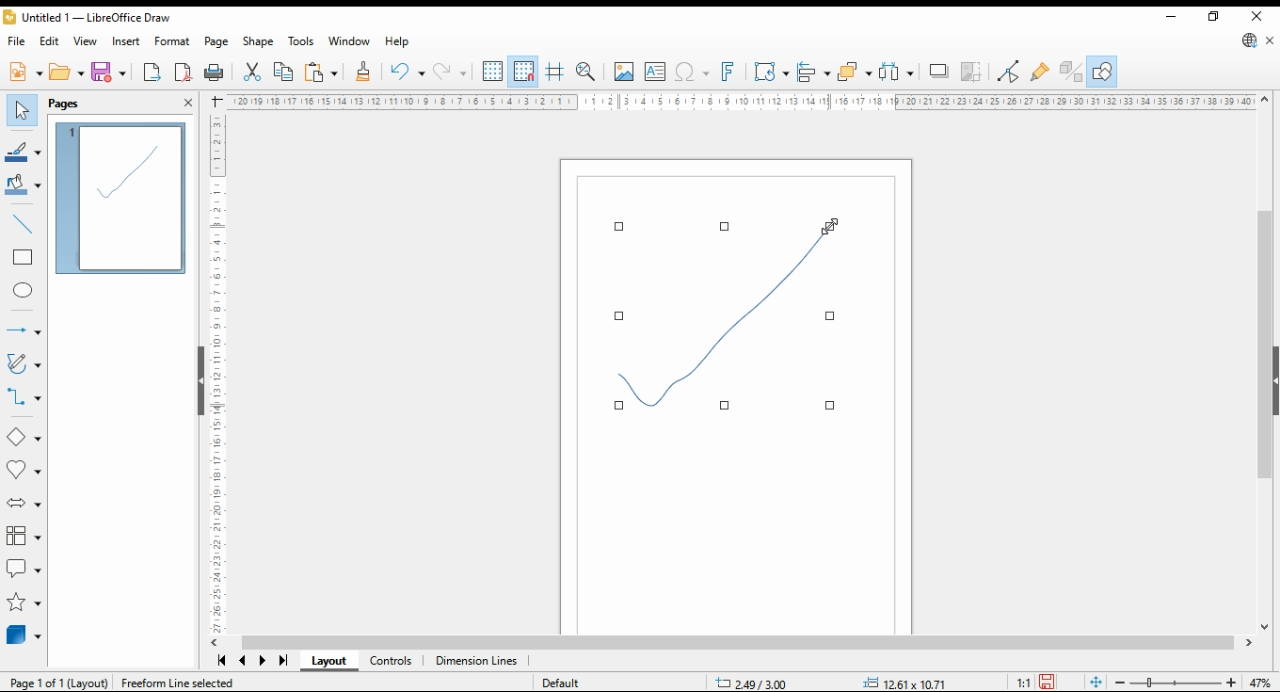  Describe the element at coordinates (586, 73) in the screenshot. I see `zoom and pan` at that location.